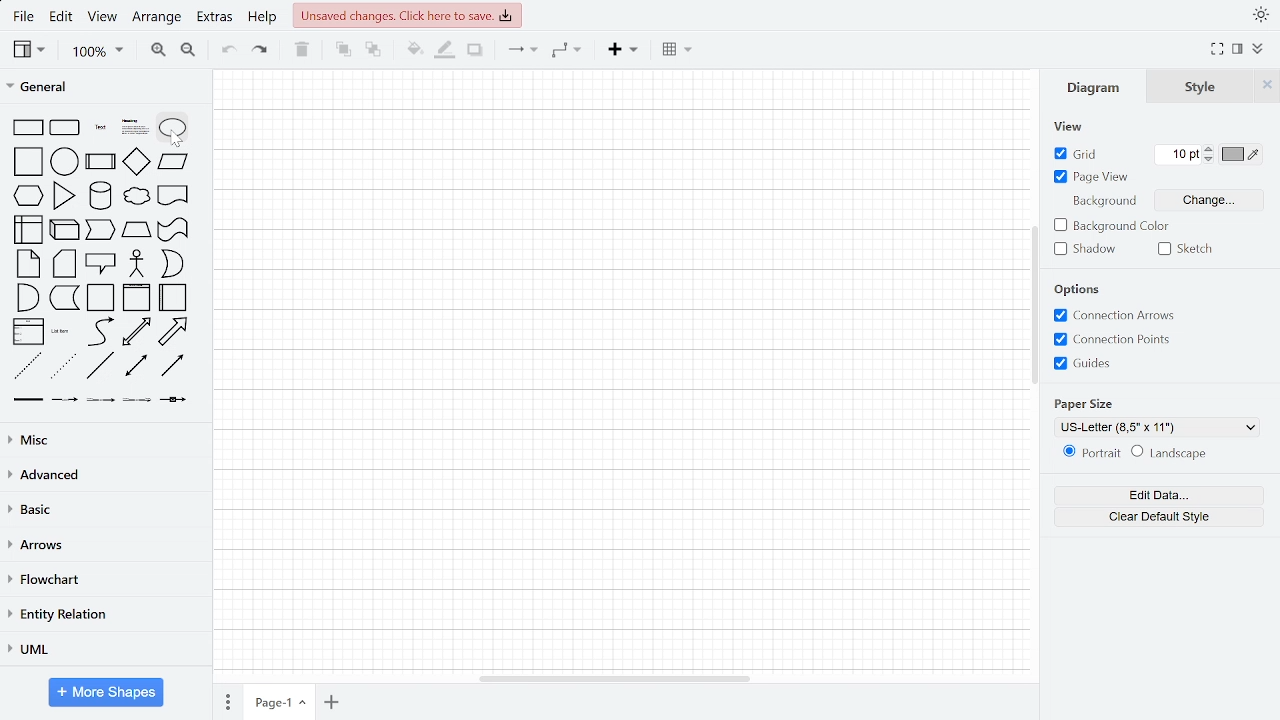 Image resolution: width=1280 pixels, height=720 pixels. I want to click on Paper size, so click(1158, 427).